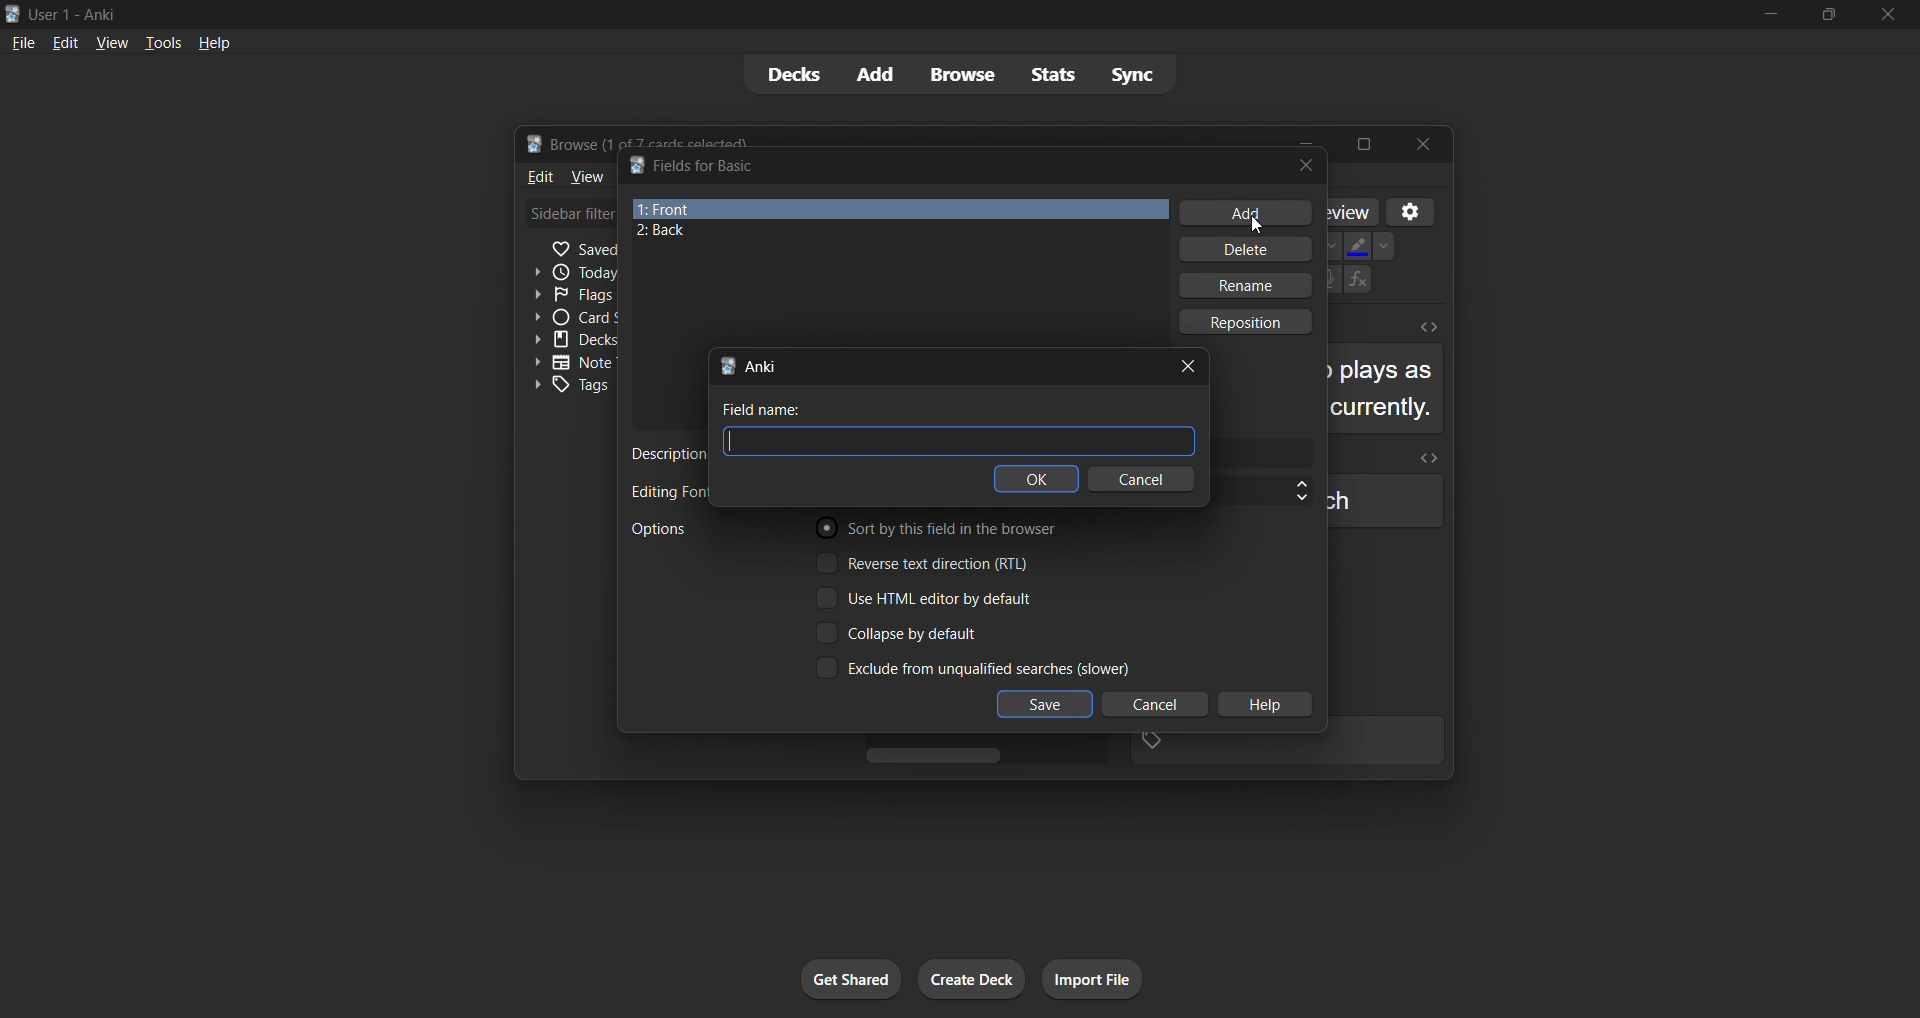 The width and height of the screenshot is (1920, 1018). Describe the element at coordinates (62, 41) in the screenshot. I see `edit` at that location.